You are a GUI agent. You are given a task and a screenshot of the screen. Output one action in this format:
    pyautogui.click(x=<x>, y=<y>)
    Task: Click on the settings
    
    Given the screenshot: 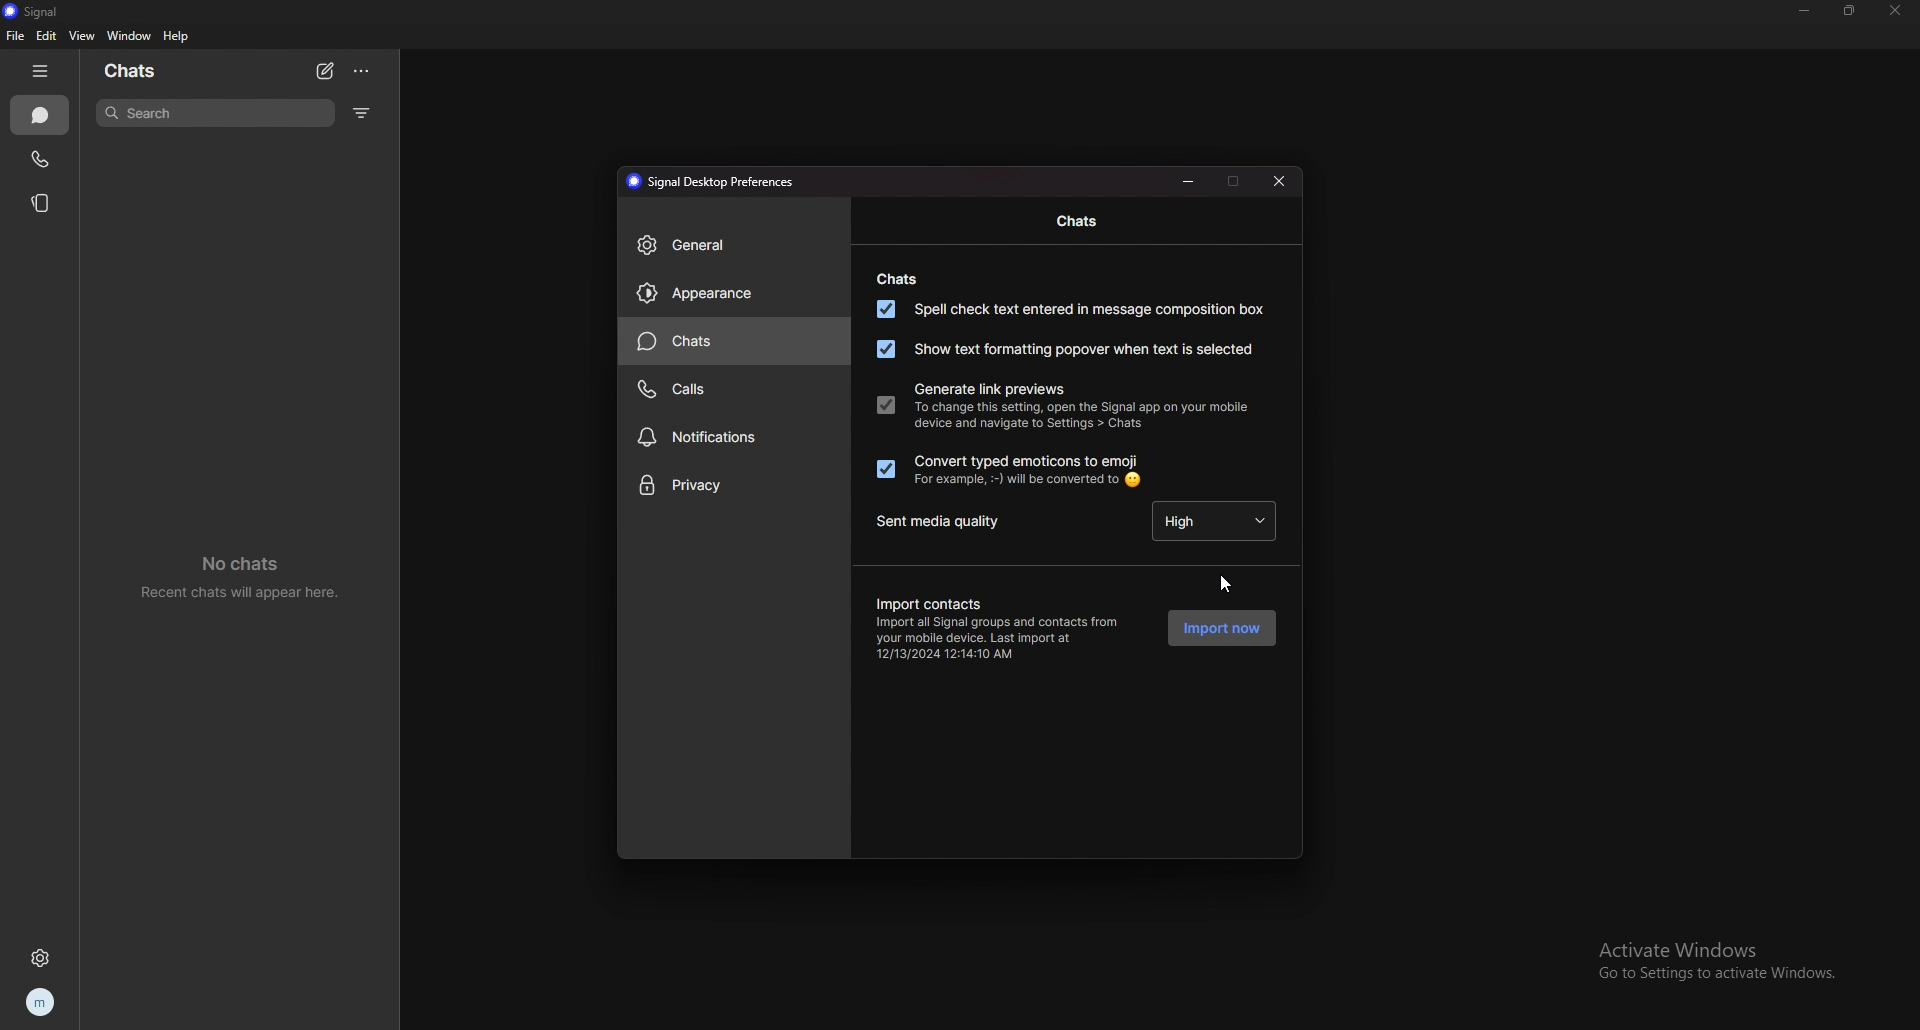 What is the action you would take?
    pyautogui.click(x=42, y=959)
    